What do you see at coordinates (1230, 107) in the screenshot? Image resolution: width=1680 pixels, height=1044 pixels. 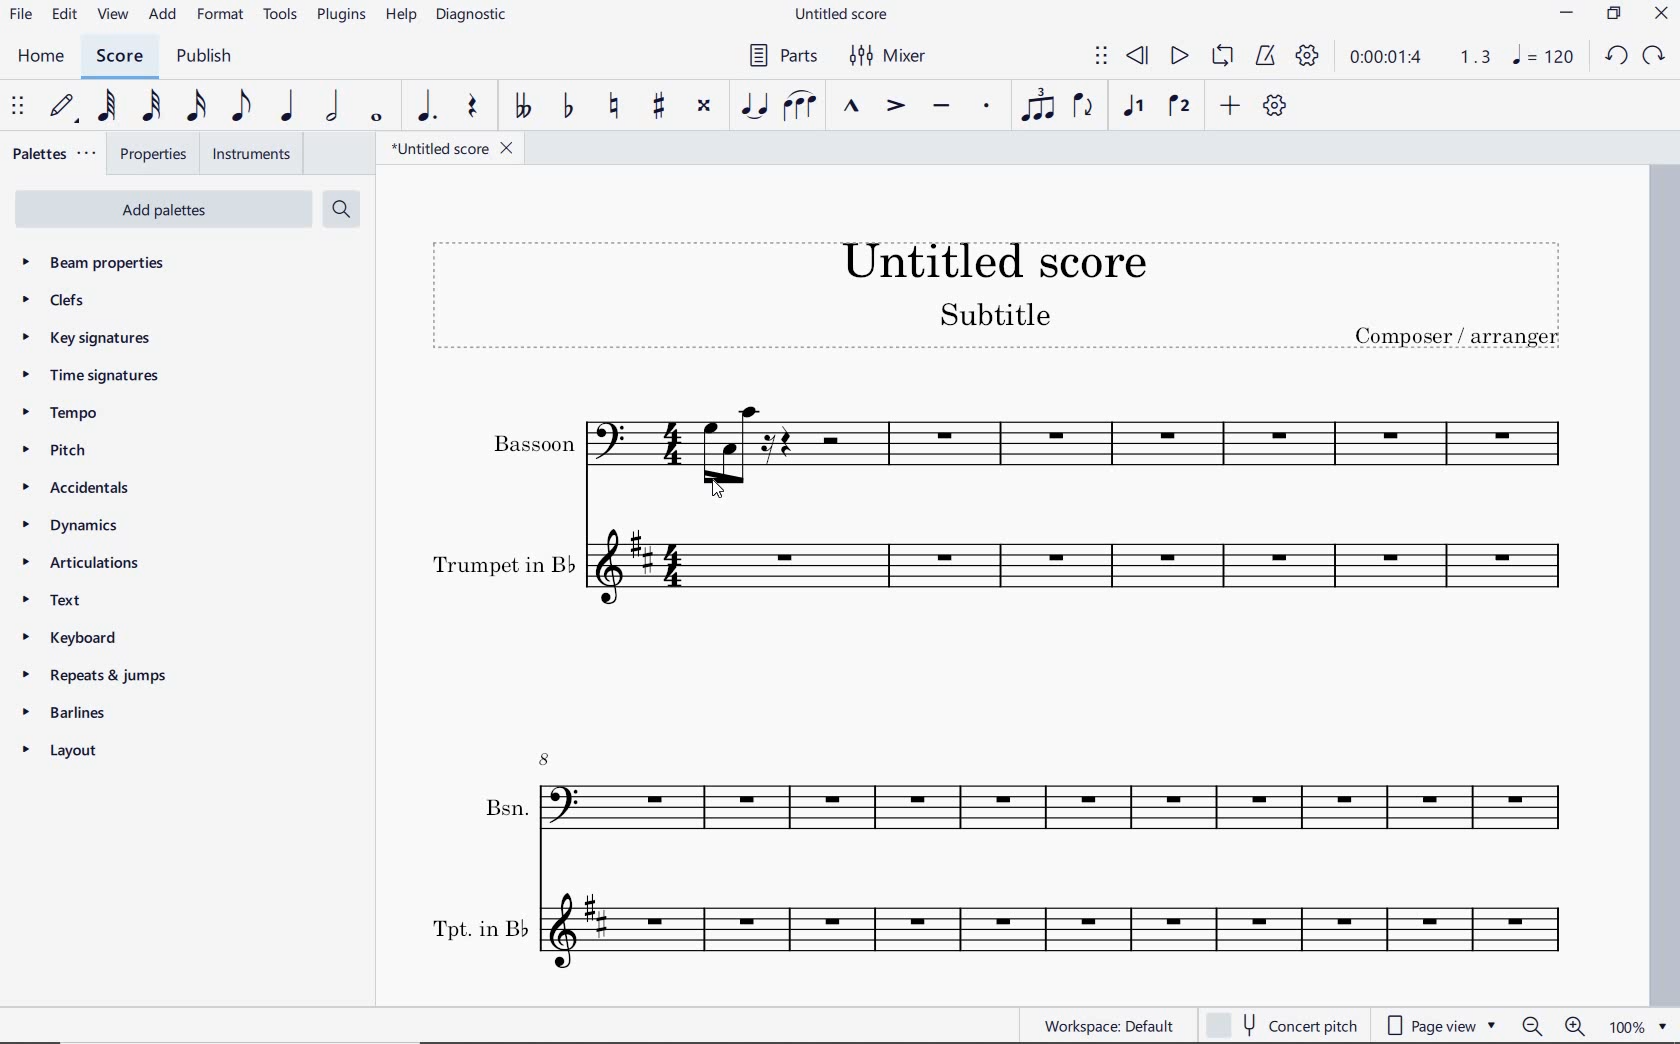 I see `add` at bounding box center [1230, 107].